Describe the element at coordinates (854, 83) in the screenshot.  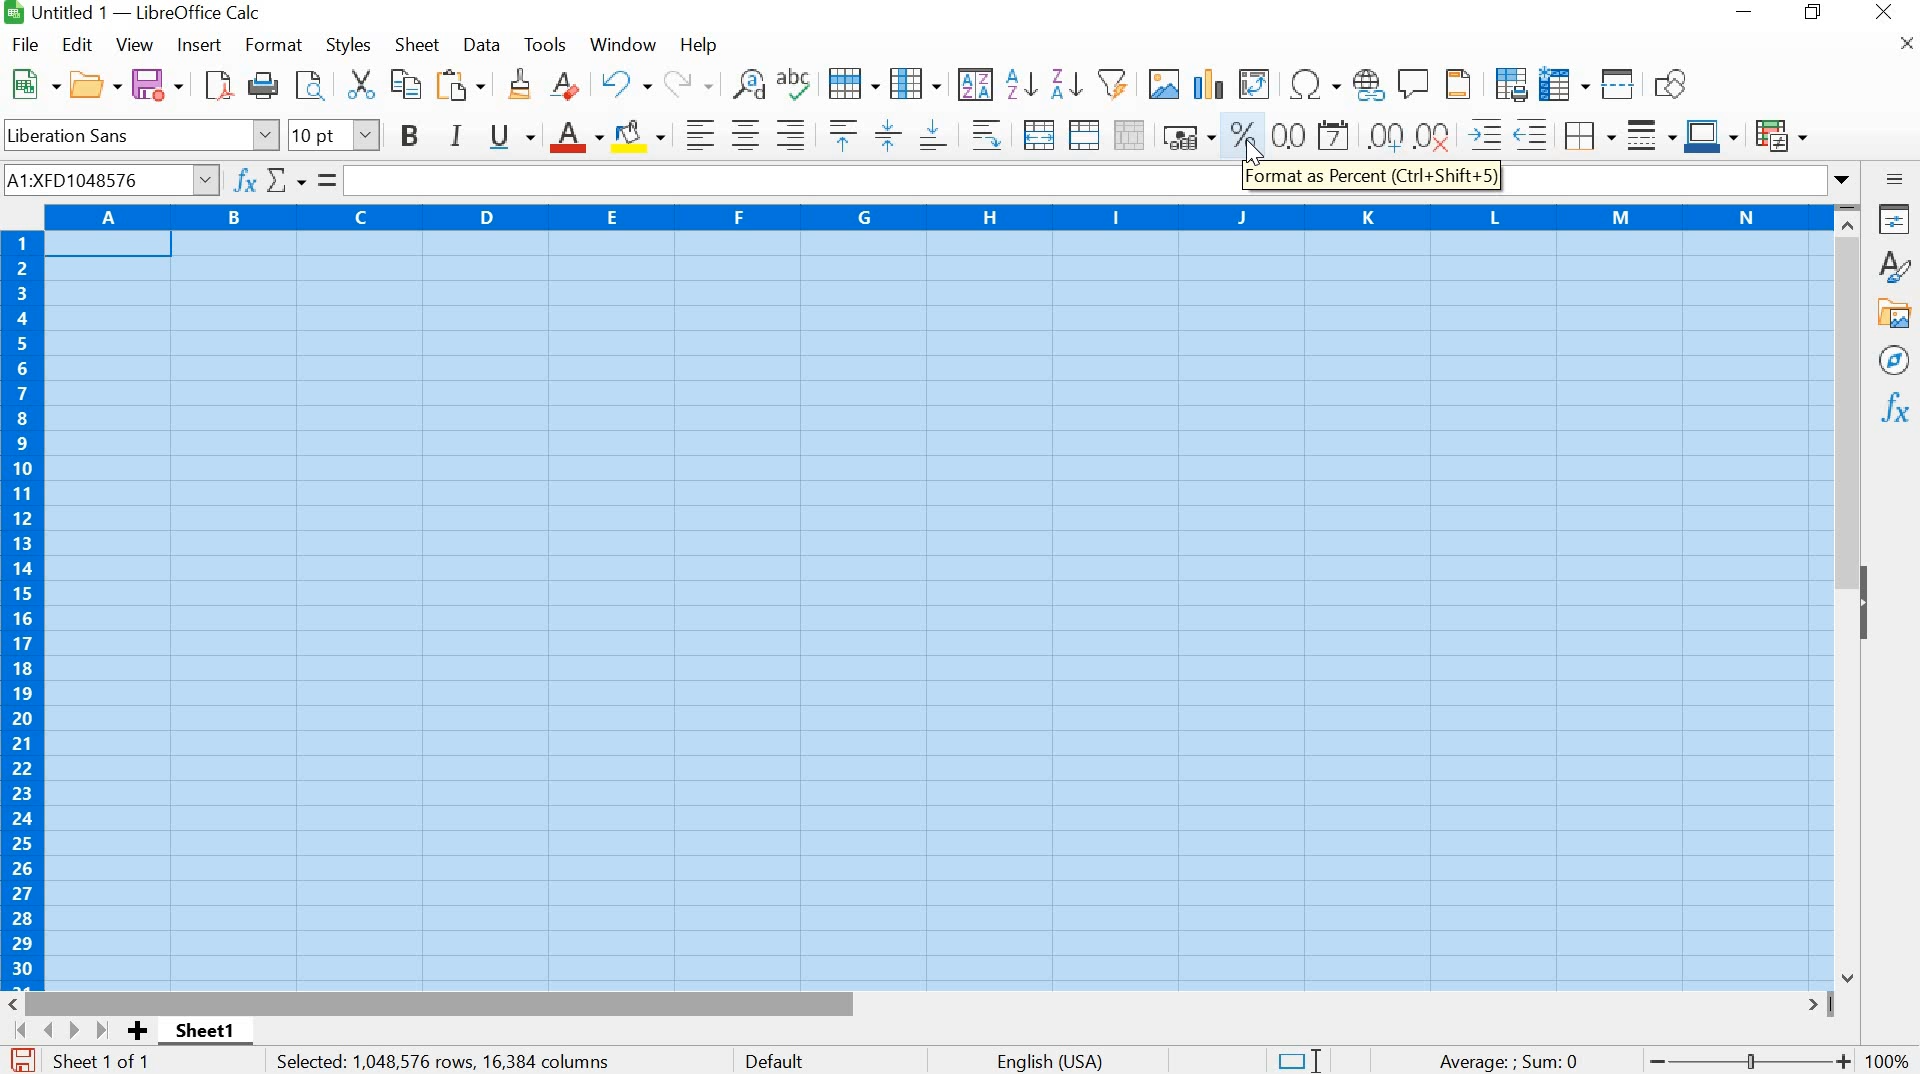
I see `ROW` at that location.